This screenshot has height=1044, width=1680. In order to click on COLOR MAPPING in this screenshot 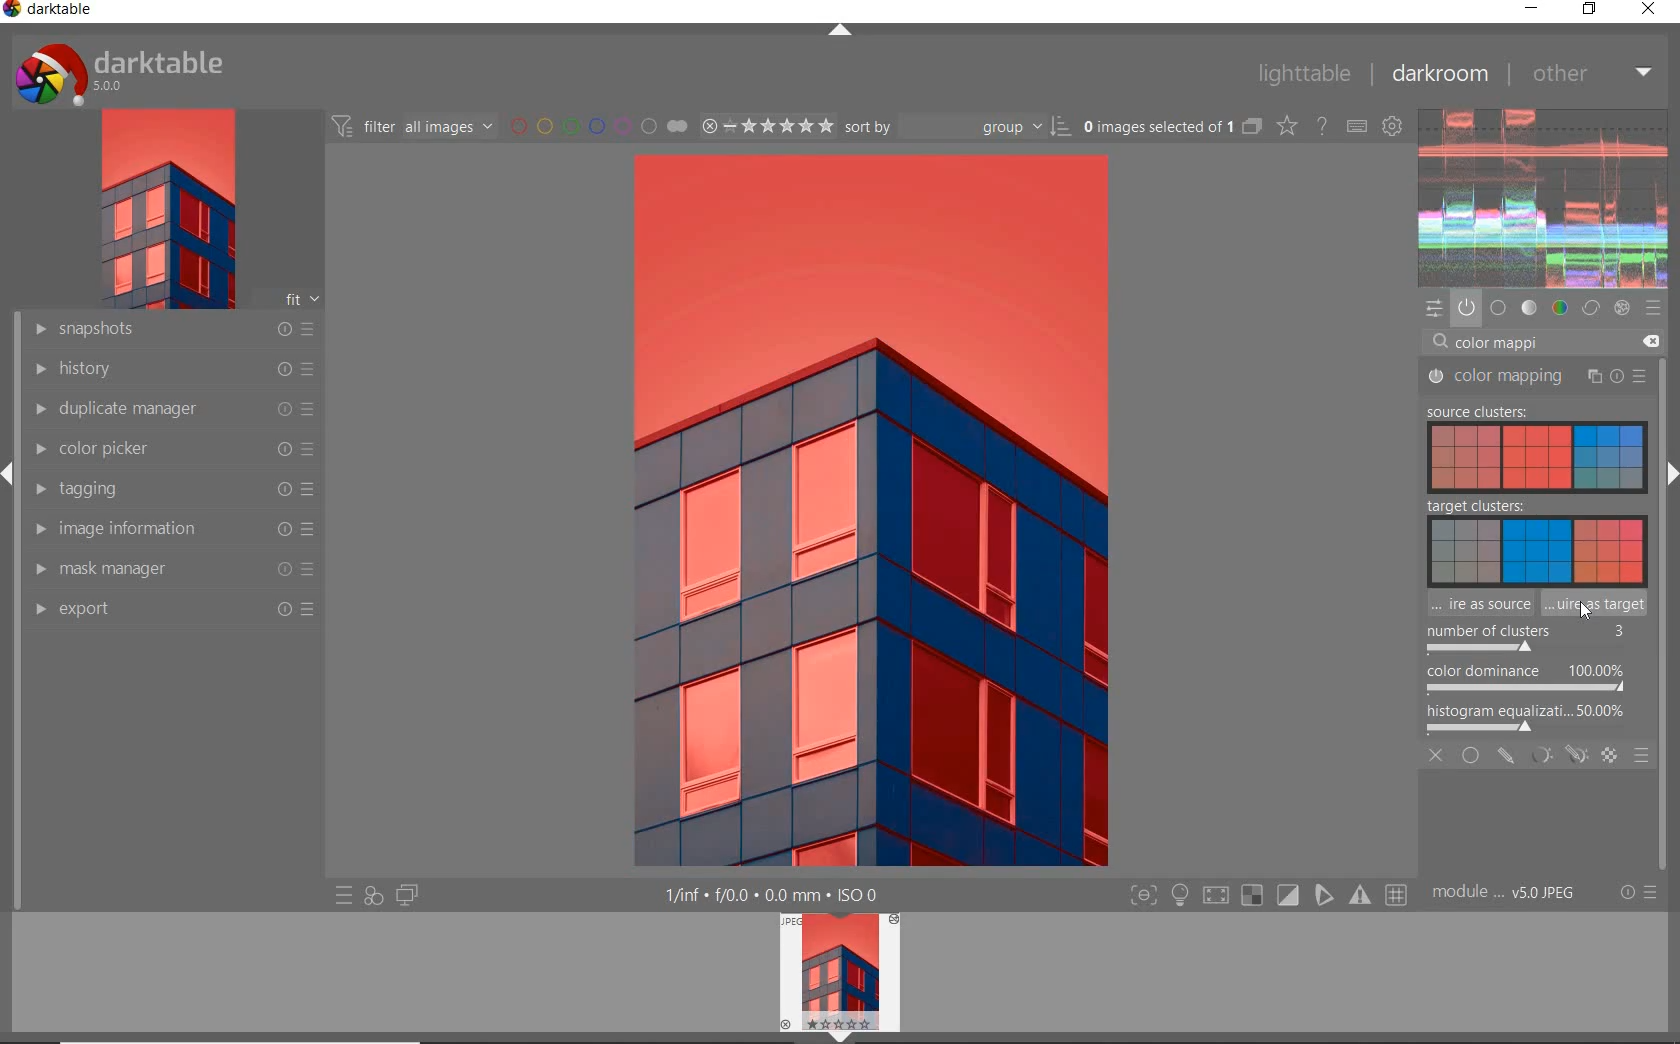, I will do `click(1538, 378)`.